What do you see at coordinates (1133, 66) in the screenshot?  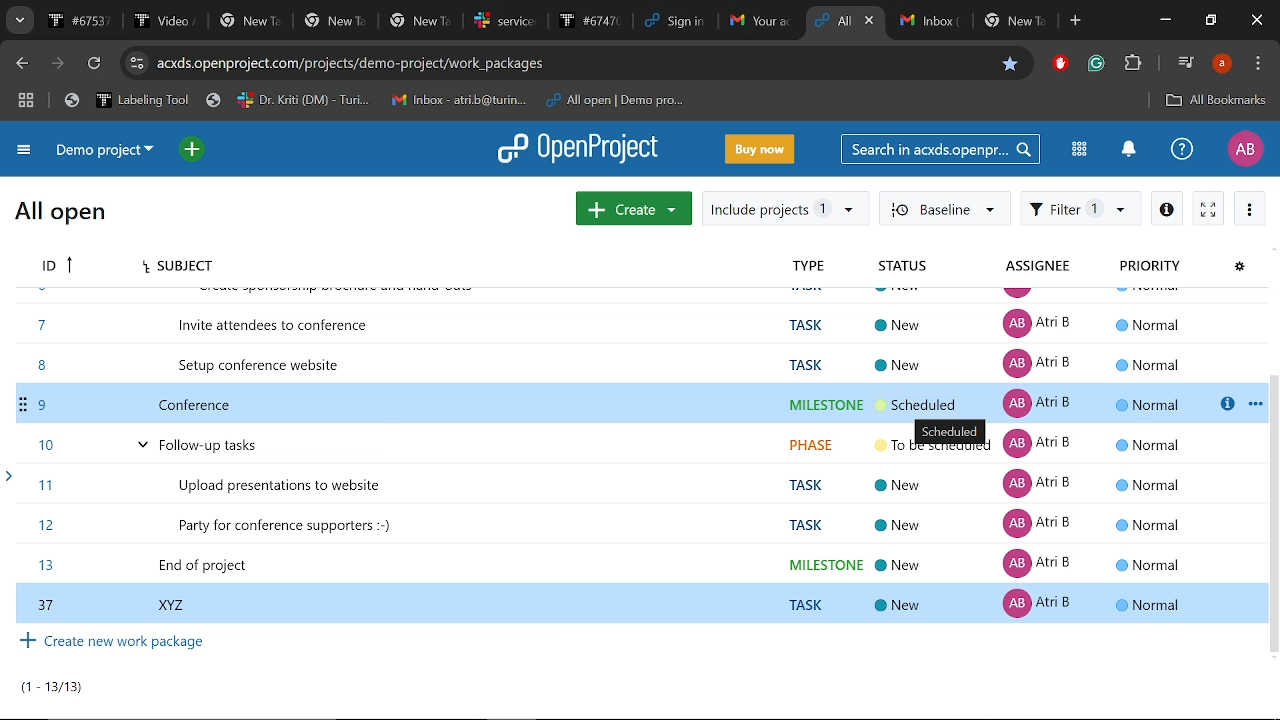 I see `Extensions` at bounding box center [1133, 66].